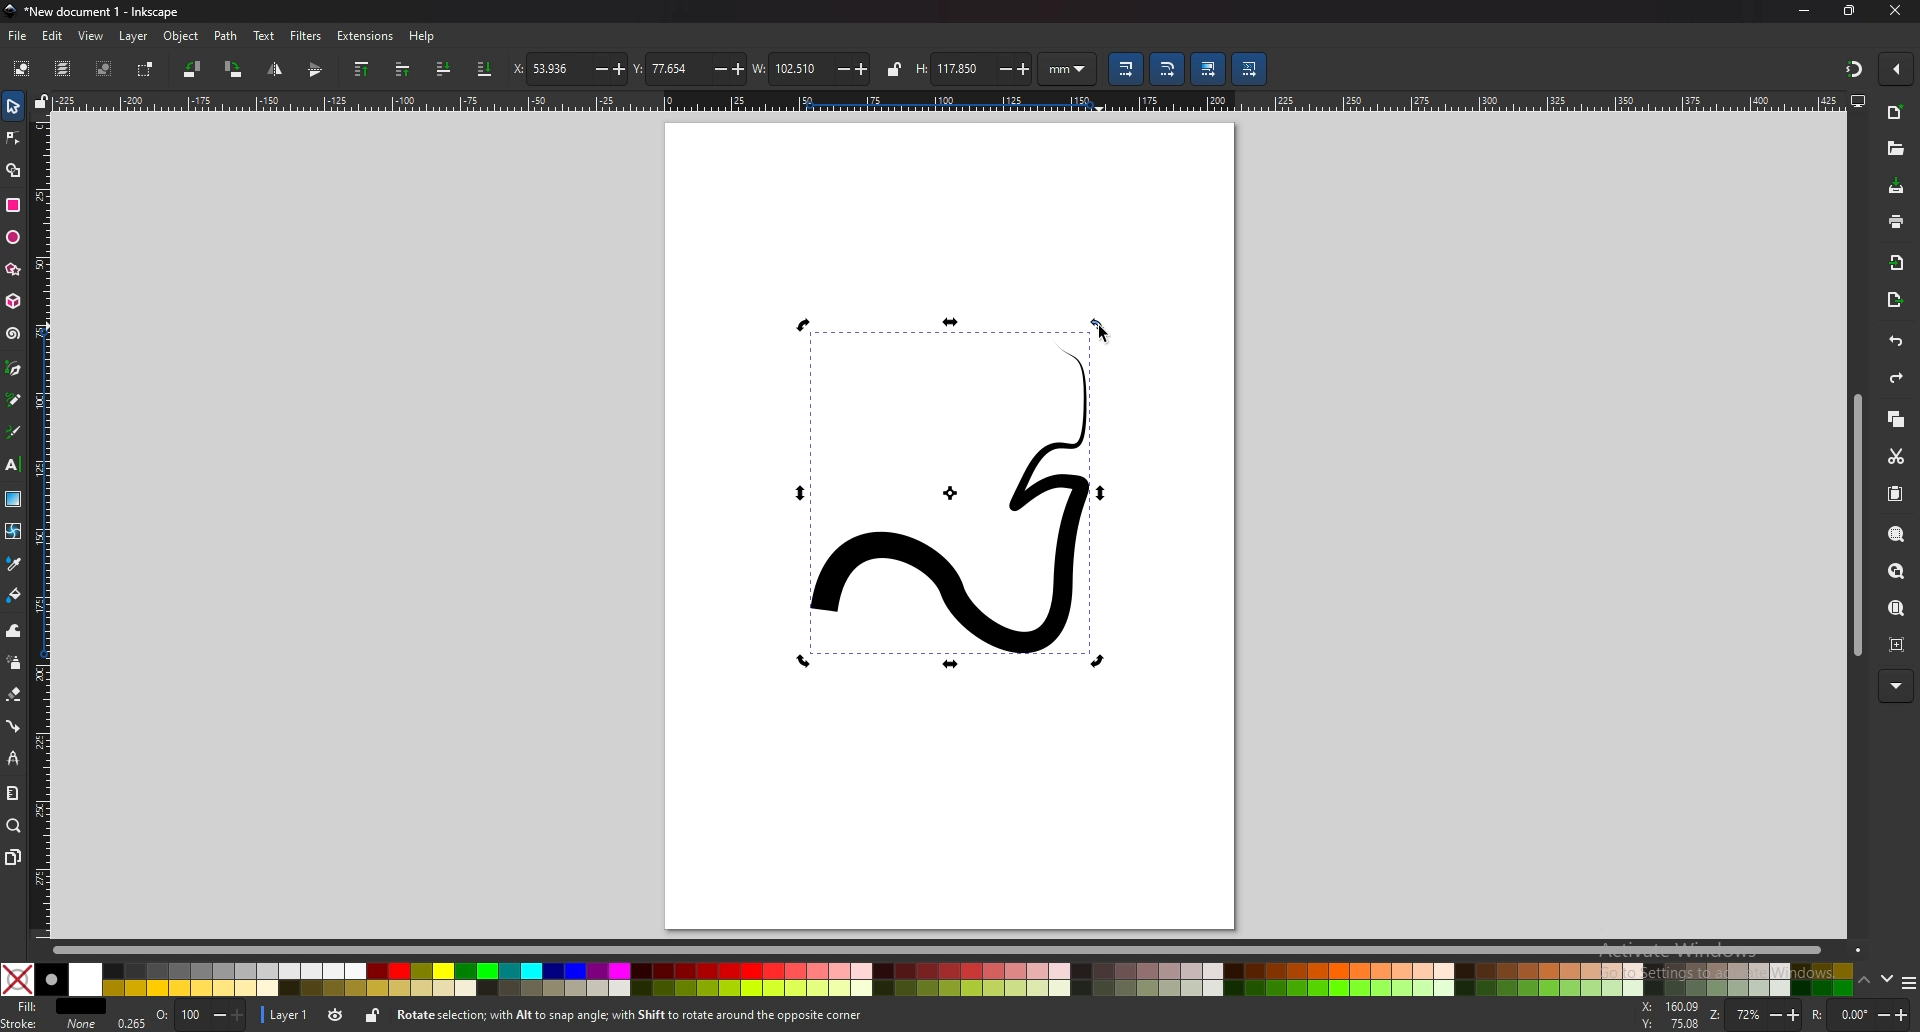 Image resolution: width=1920 pixels, height=1032 pixels. I want to click on copy, so click(1897, 420).